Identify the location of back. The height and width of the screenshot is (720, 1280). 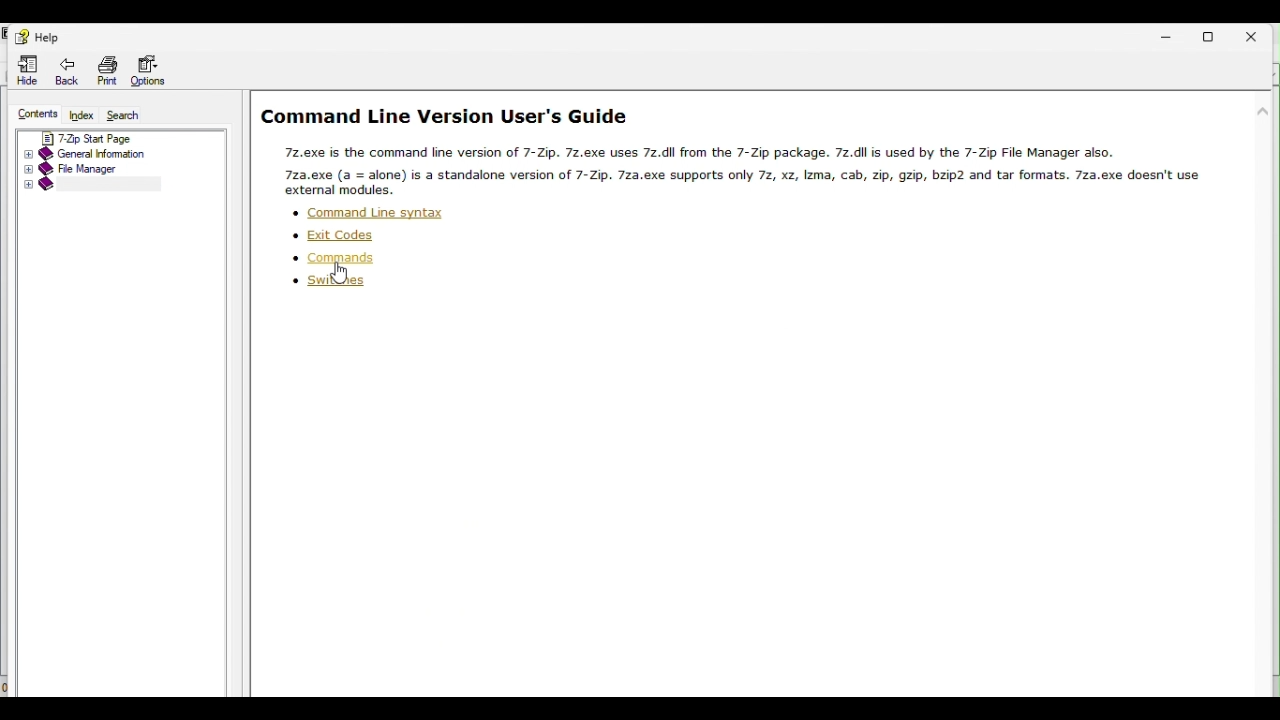
(72, 73).